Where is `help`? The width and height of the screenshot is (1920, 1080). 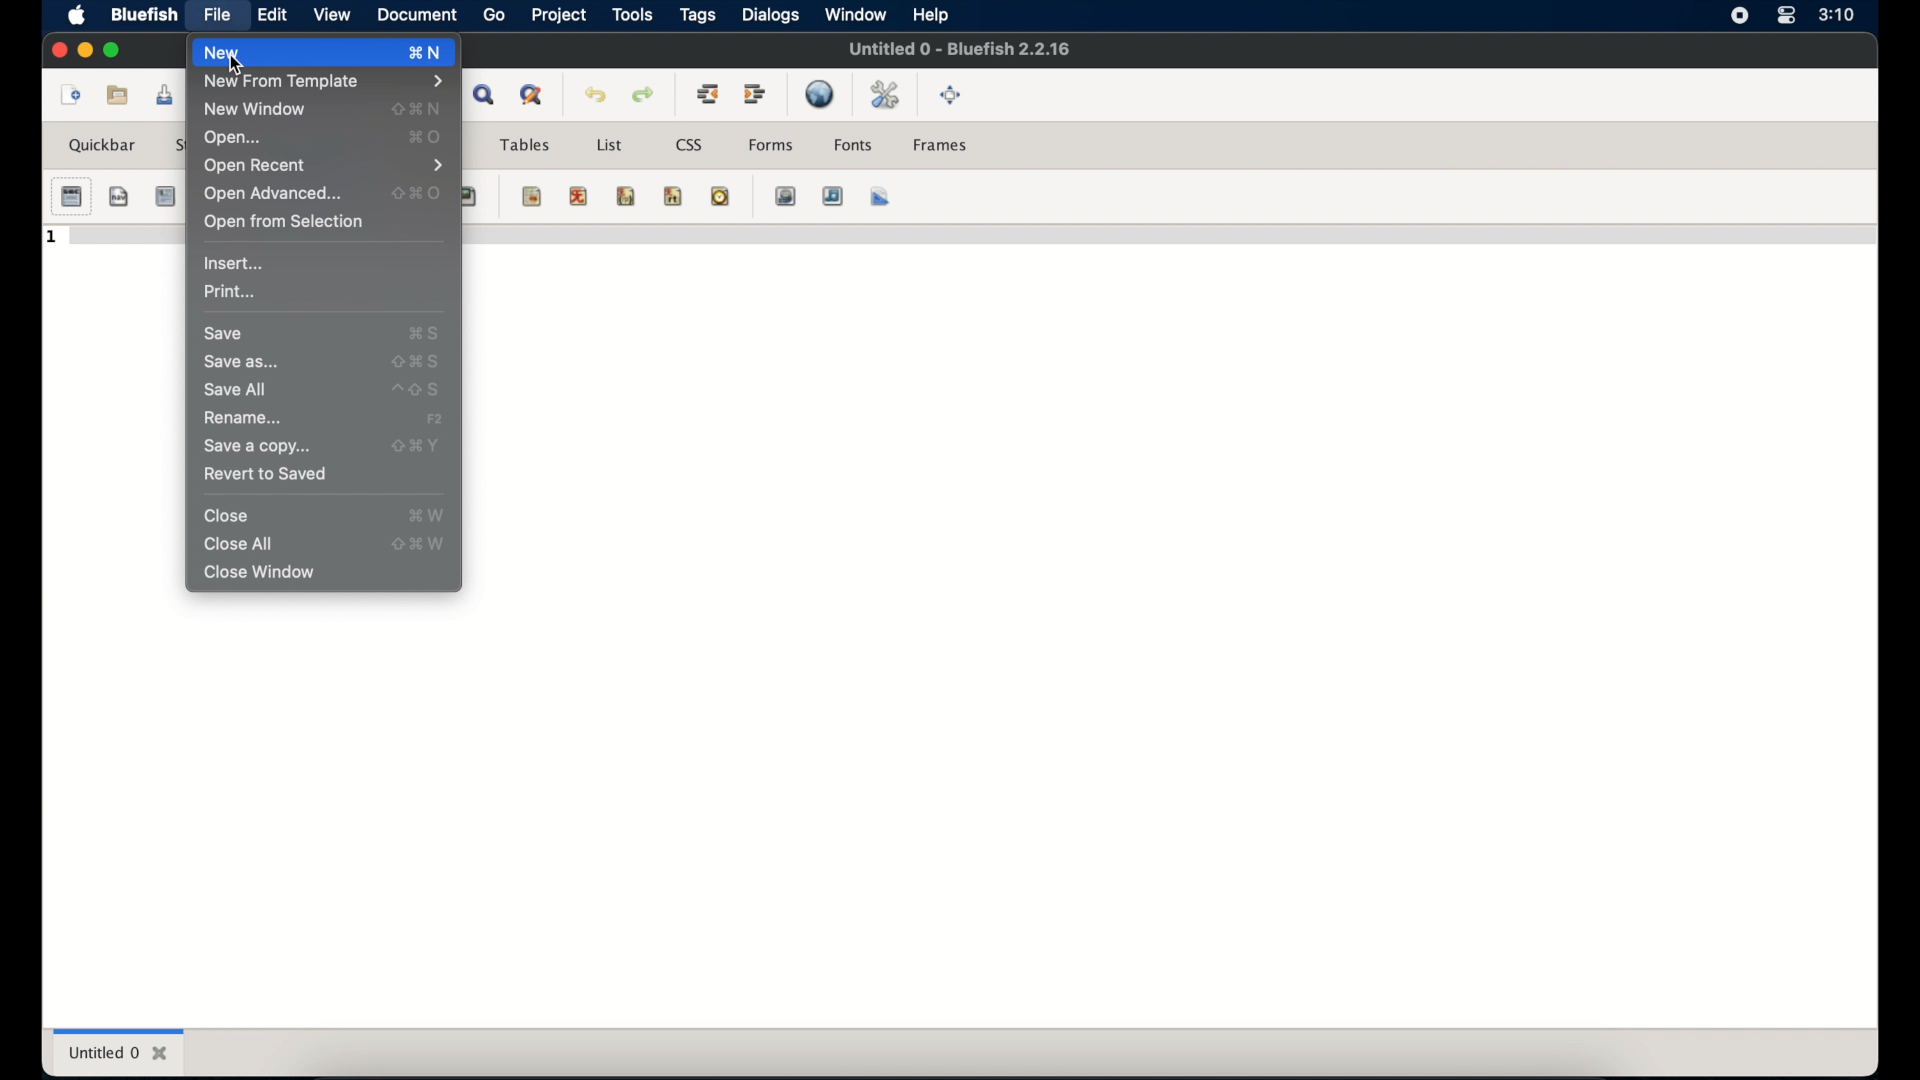 help is located at coordinates (931, 16).